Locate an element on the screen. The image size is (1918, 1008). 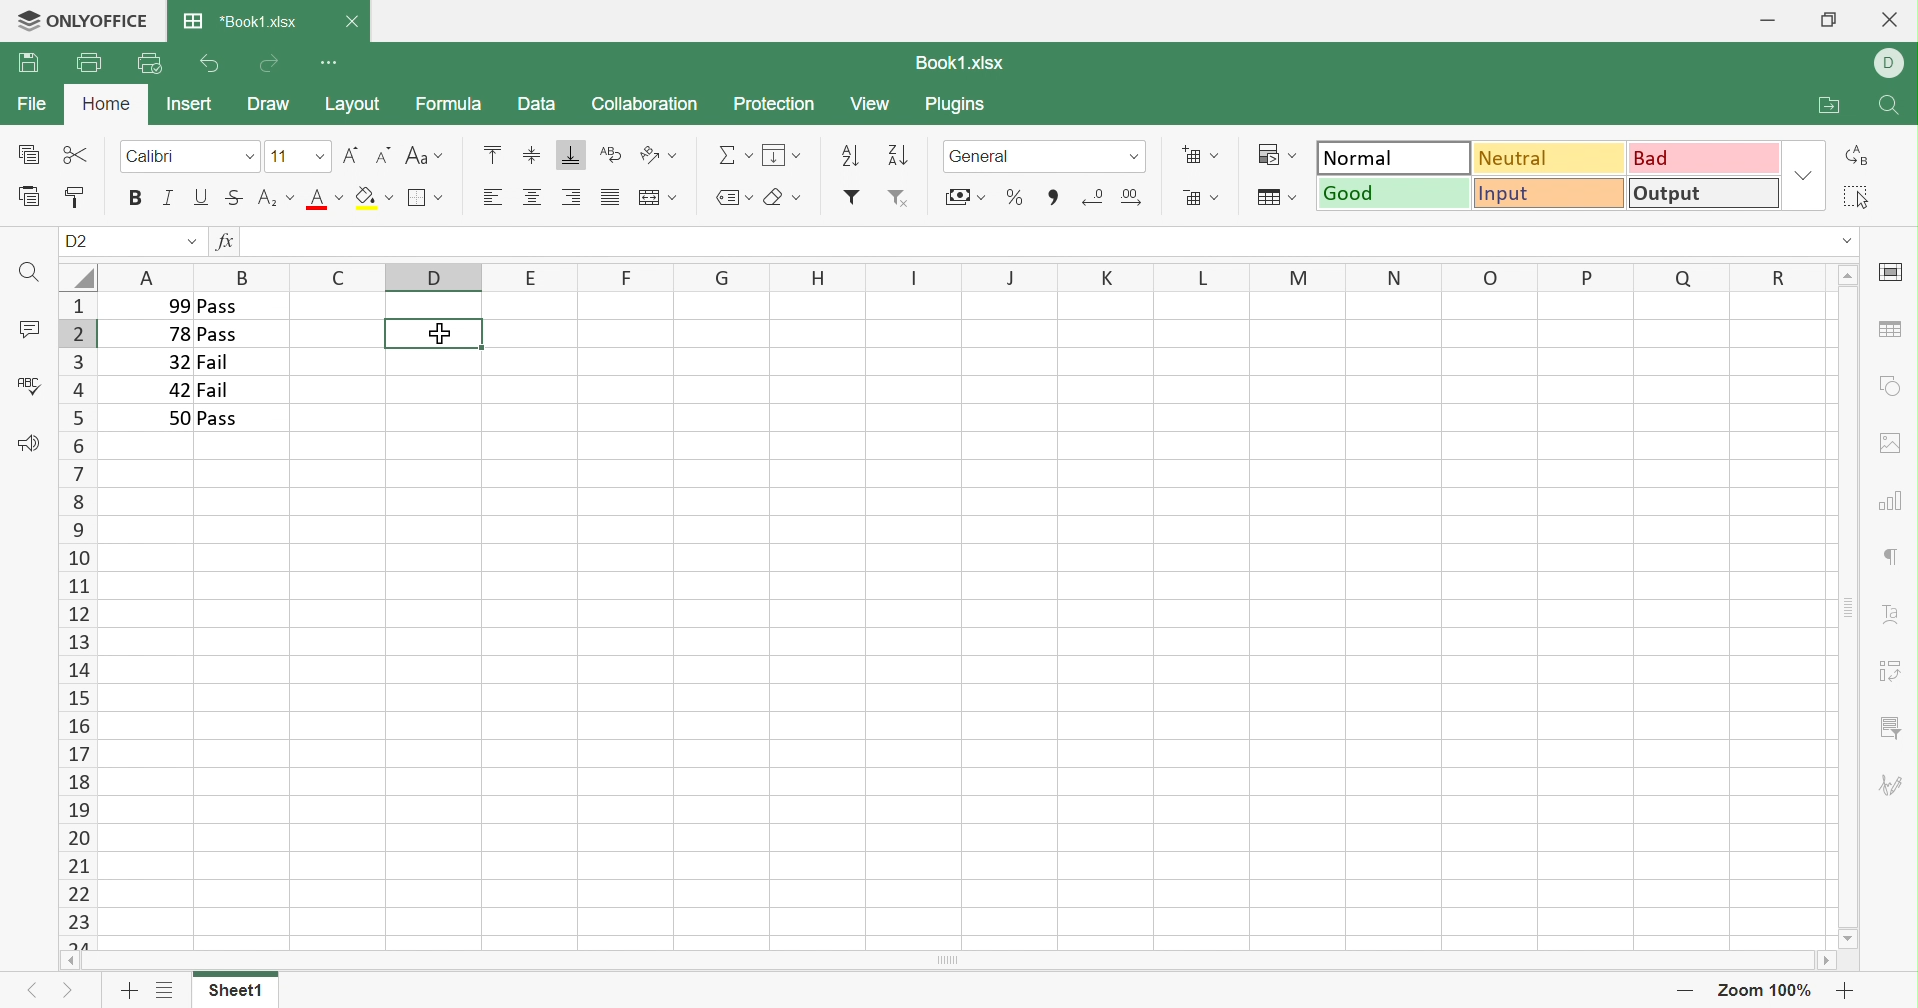
Fail is located at coordinates (212, 363).